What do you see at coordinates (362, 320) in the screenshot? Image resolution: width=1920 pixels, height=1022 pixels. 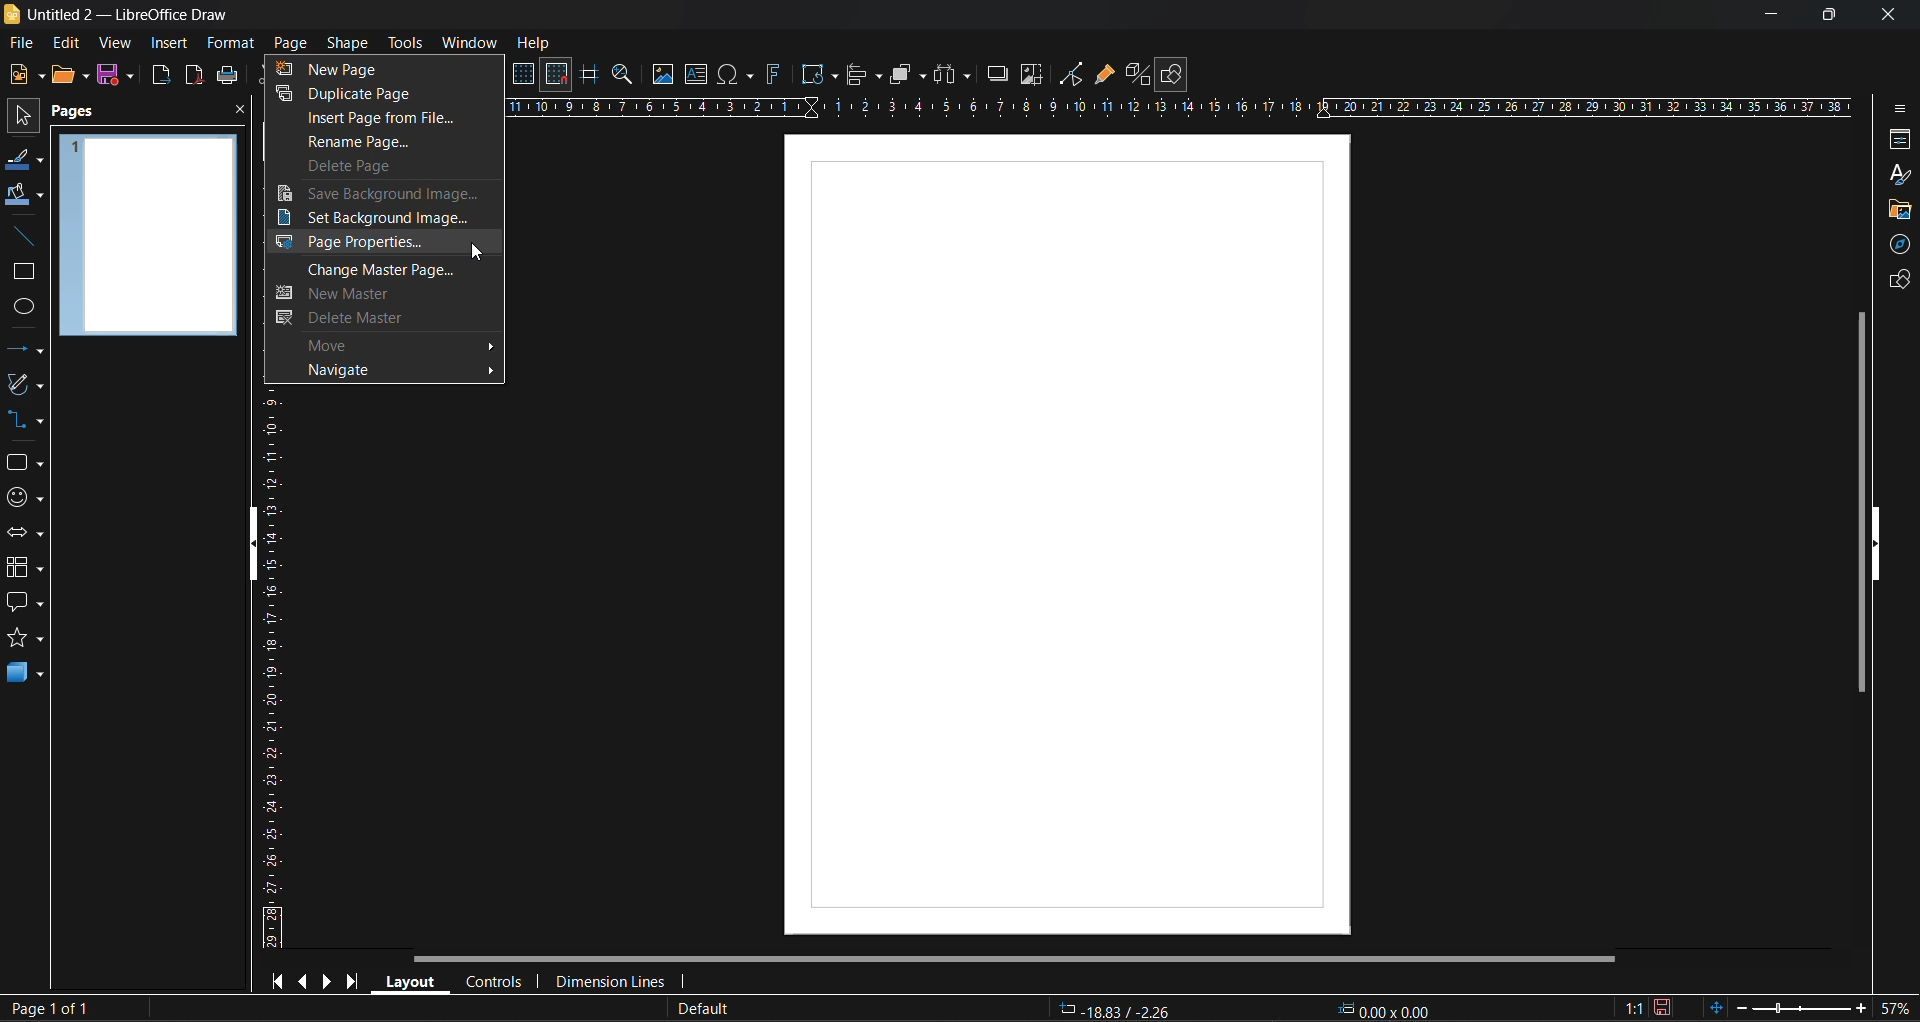 I see `delete  master` at bounding box center [362, 320].